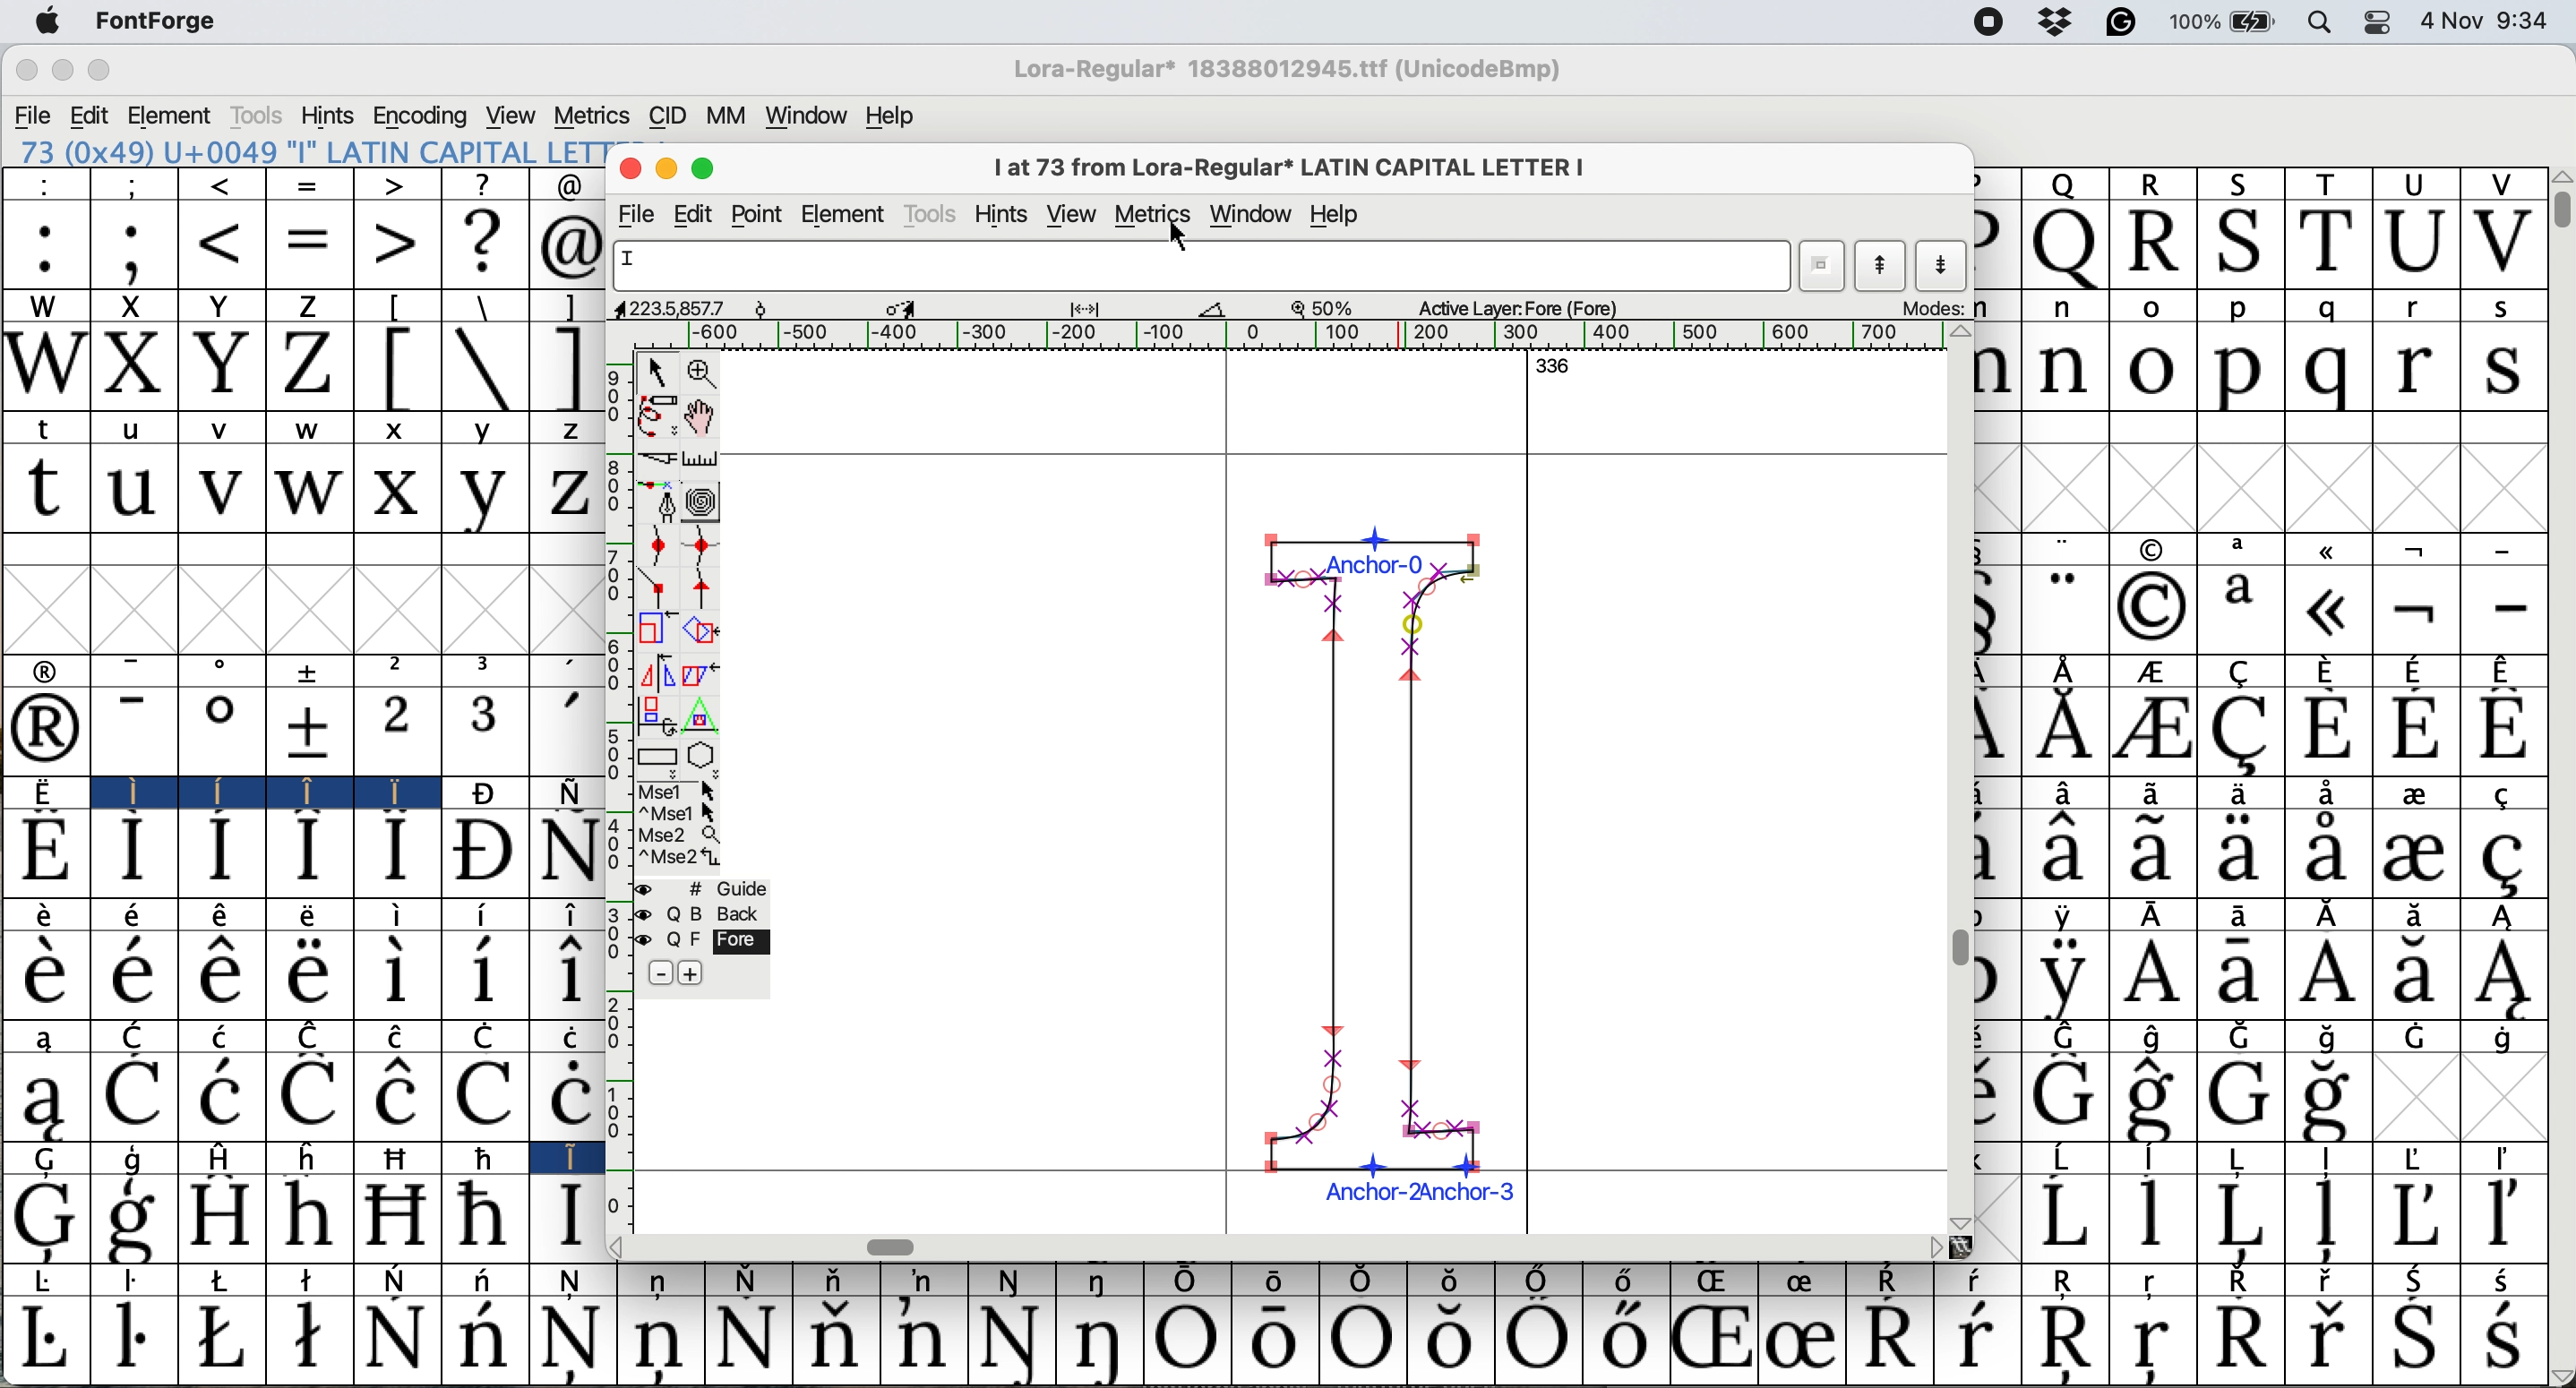 Image resolution: width=2576 pixels, height=1388 pixels. I want to click on o, so click(223, 672).